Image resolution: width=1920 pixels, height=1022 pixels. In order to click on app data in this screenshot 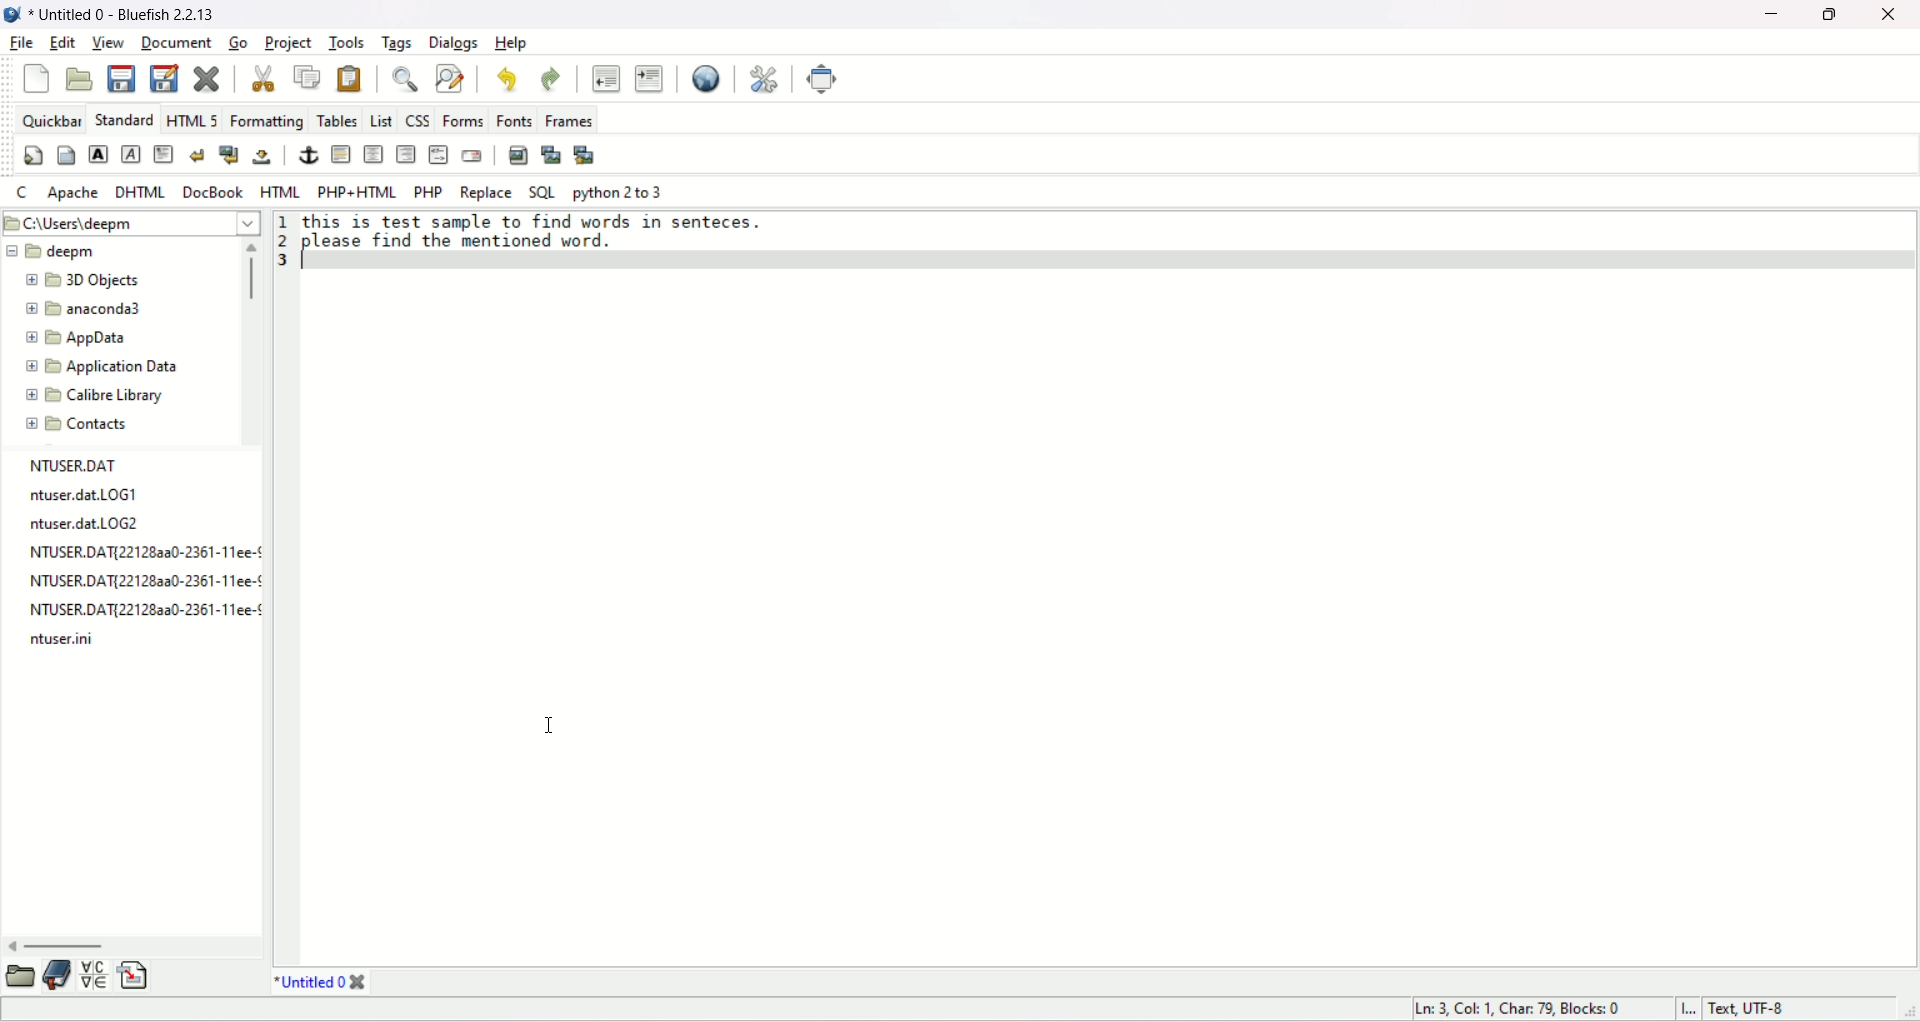, I will do `click(76, 338)`.